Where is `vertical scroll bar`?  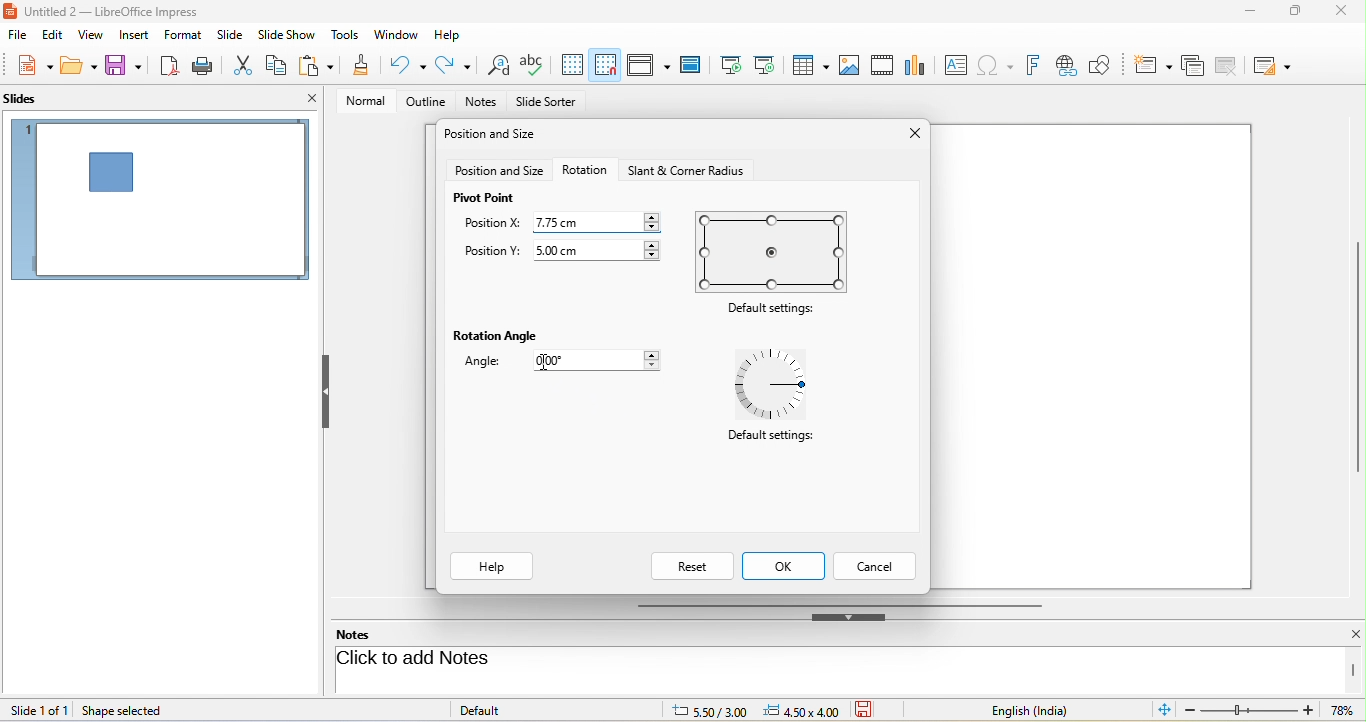
vertical scroll bar is located at coordinates (1354, 670).